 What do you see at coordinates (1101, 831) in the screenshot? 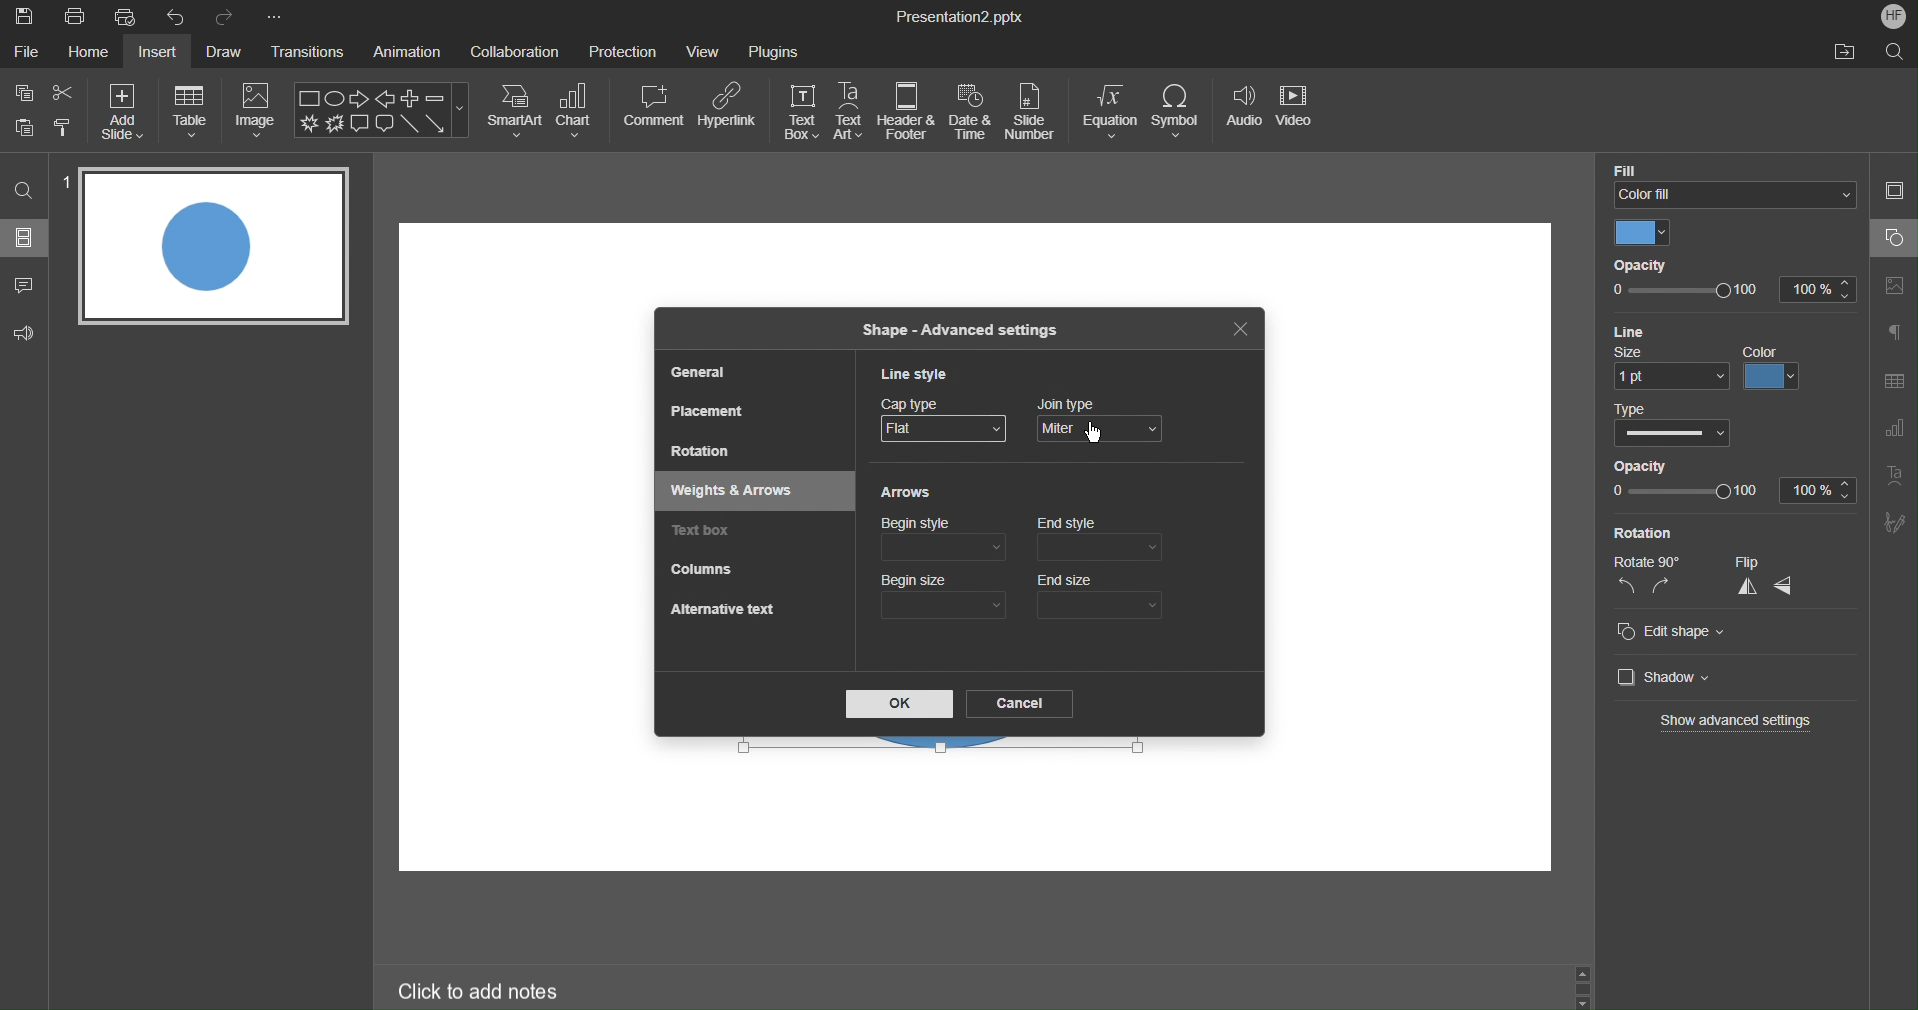
I see `workspace` at bounding box center [1101, 831].